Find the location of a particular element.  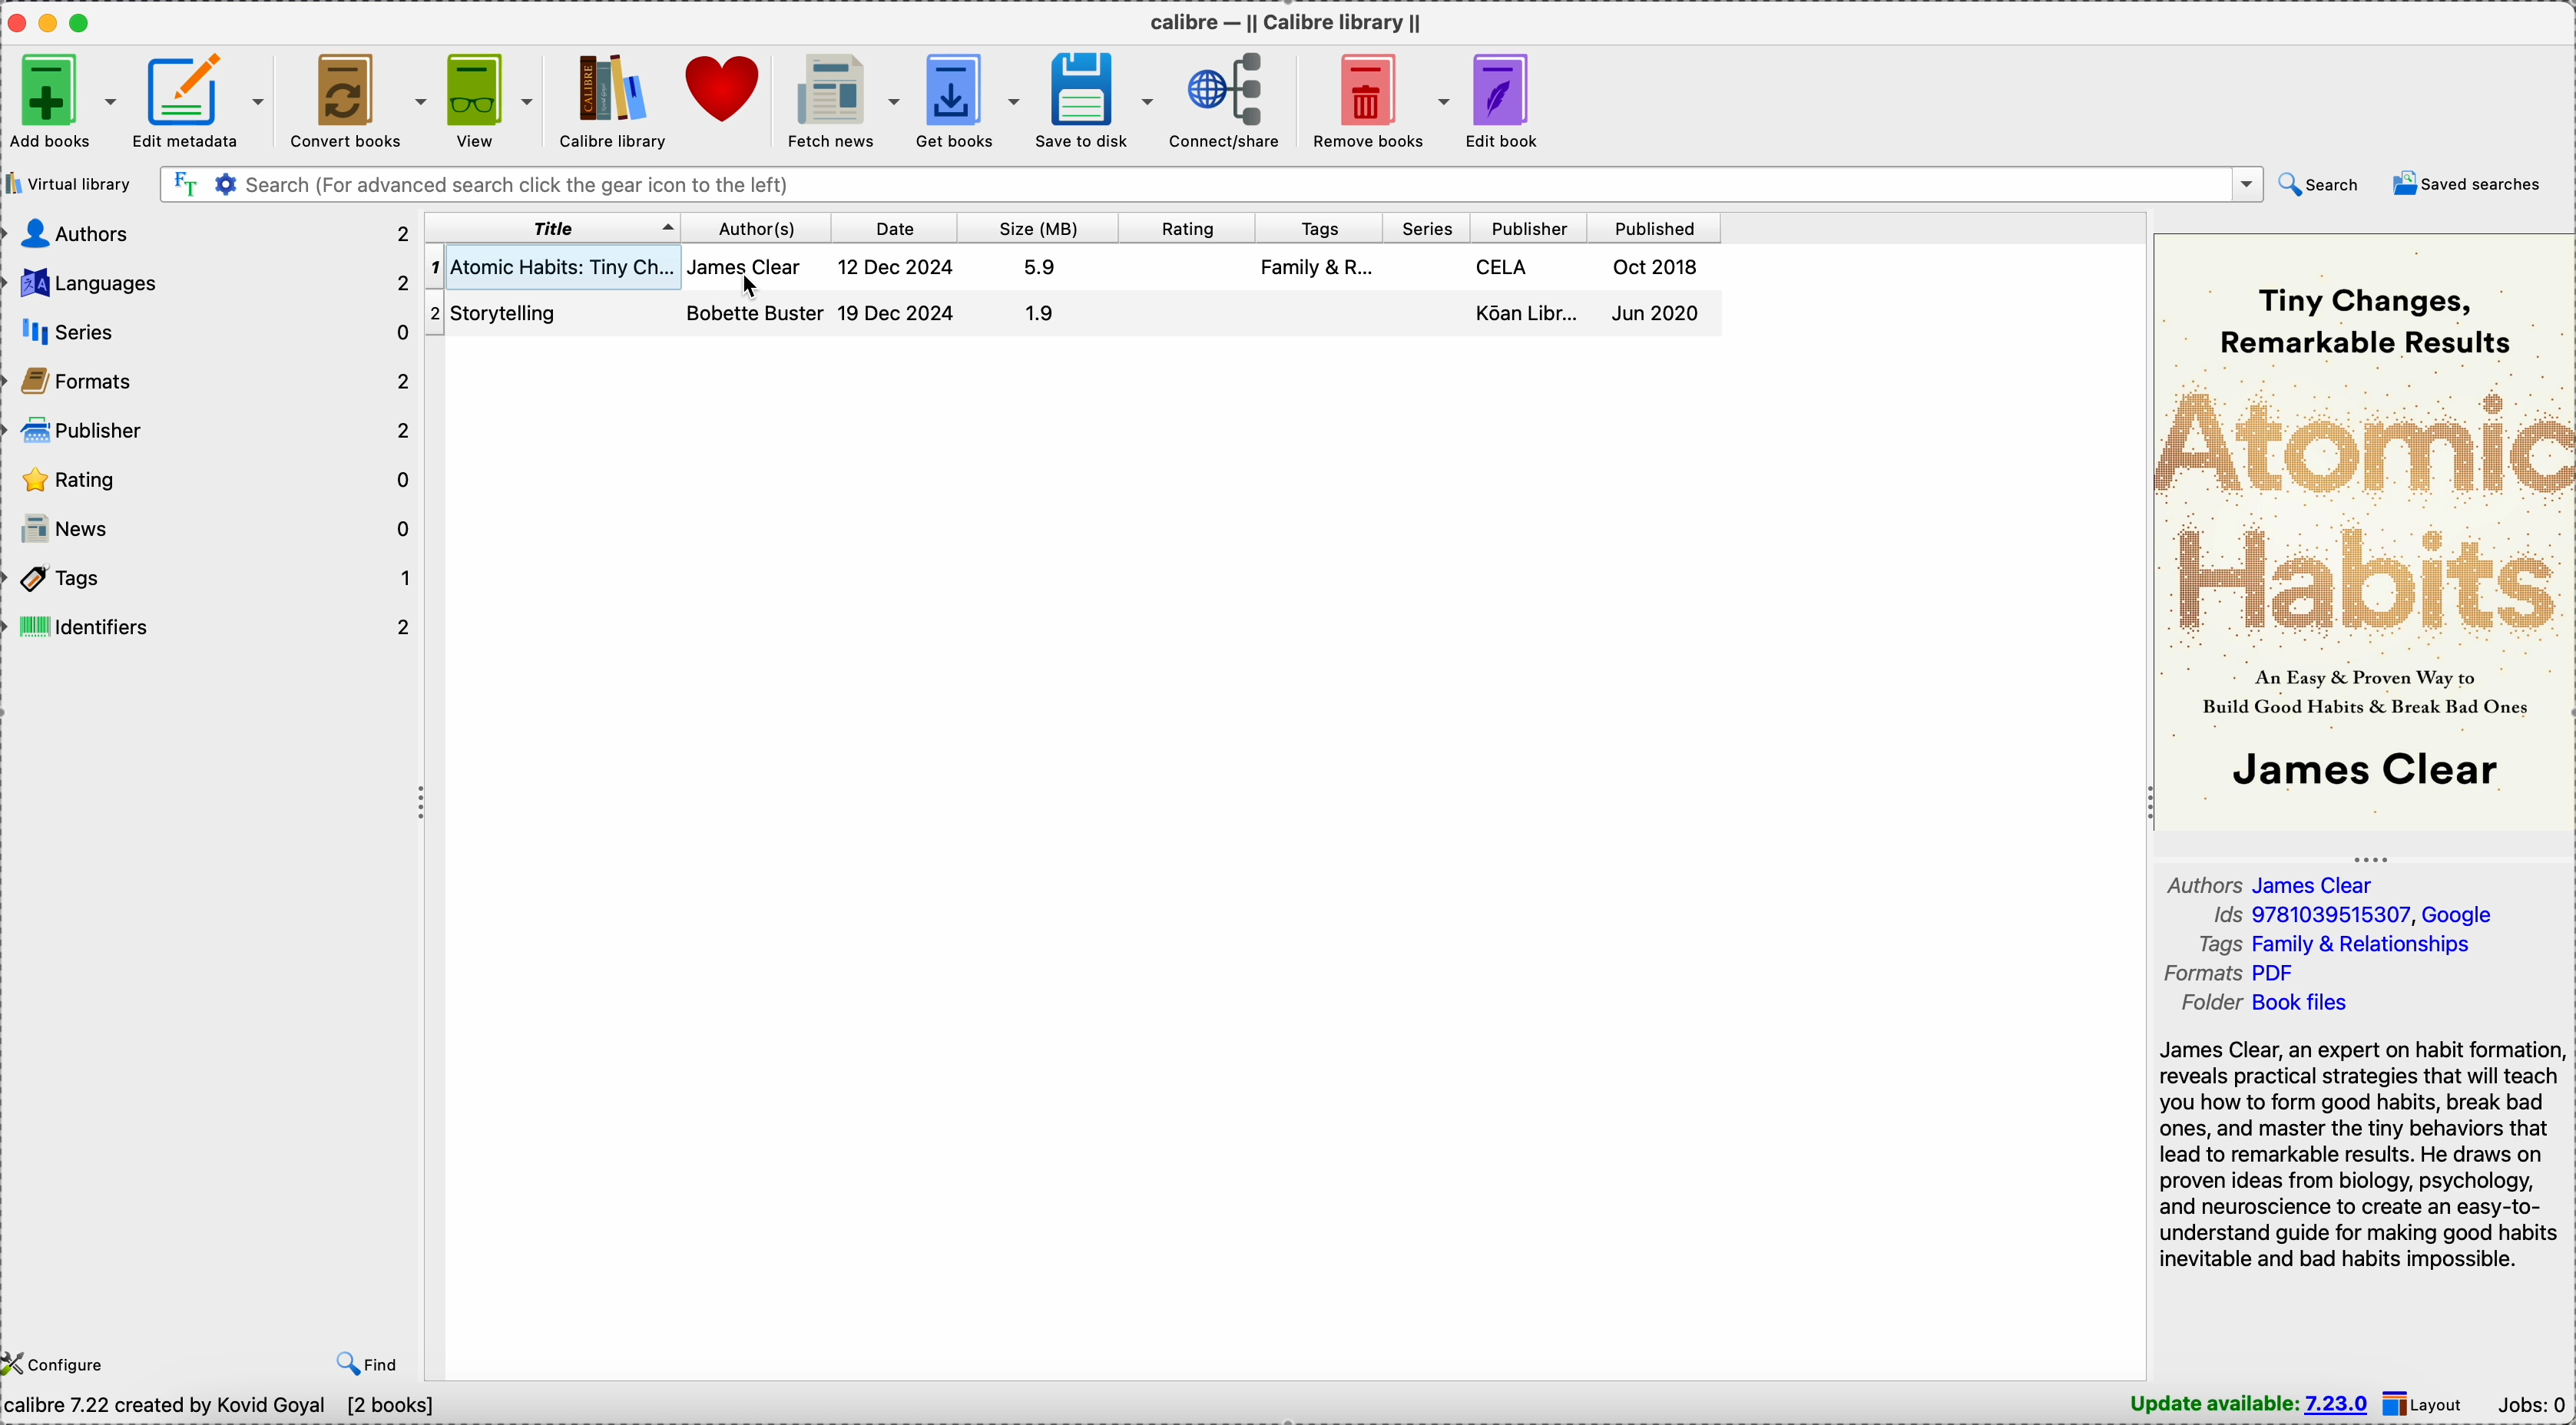

remove books is located at coordinates (1376, 99).